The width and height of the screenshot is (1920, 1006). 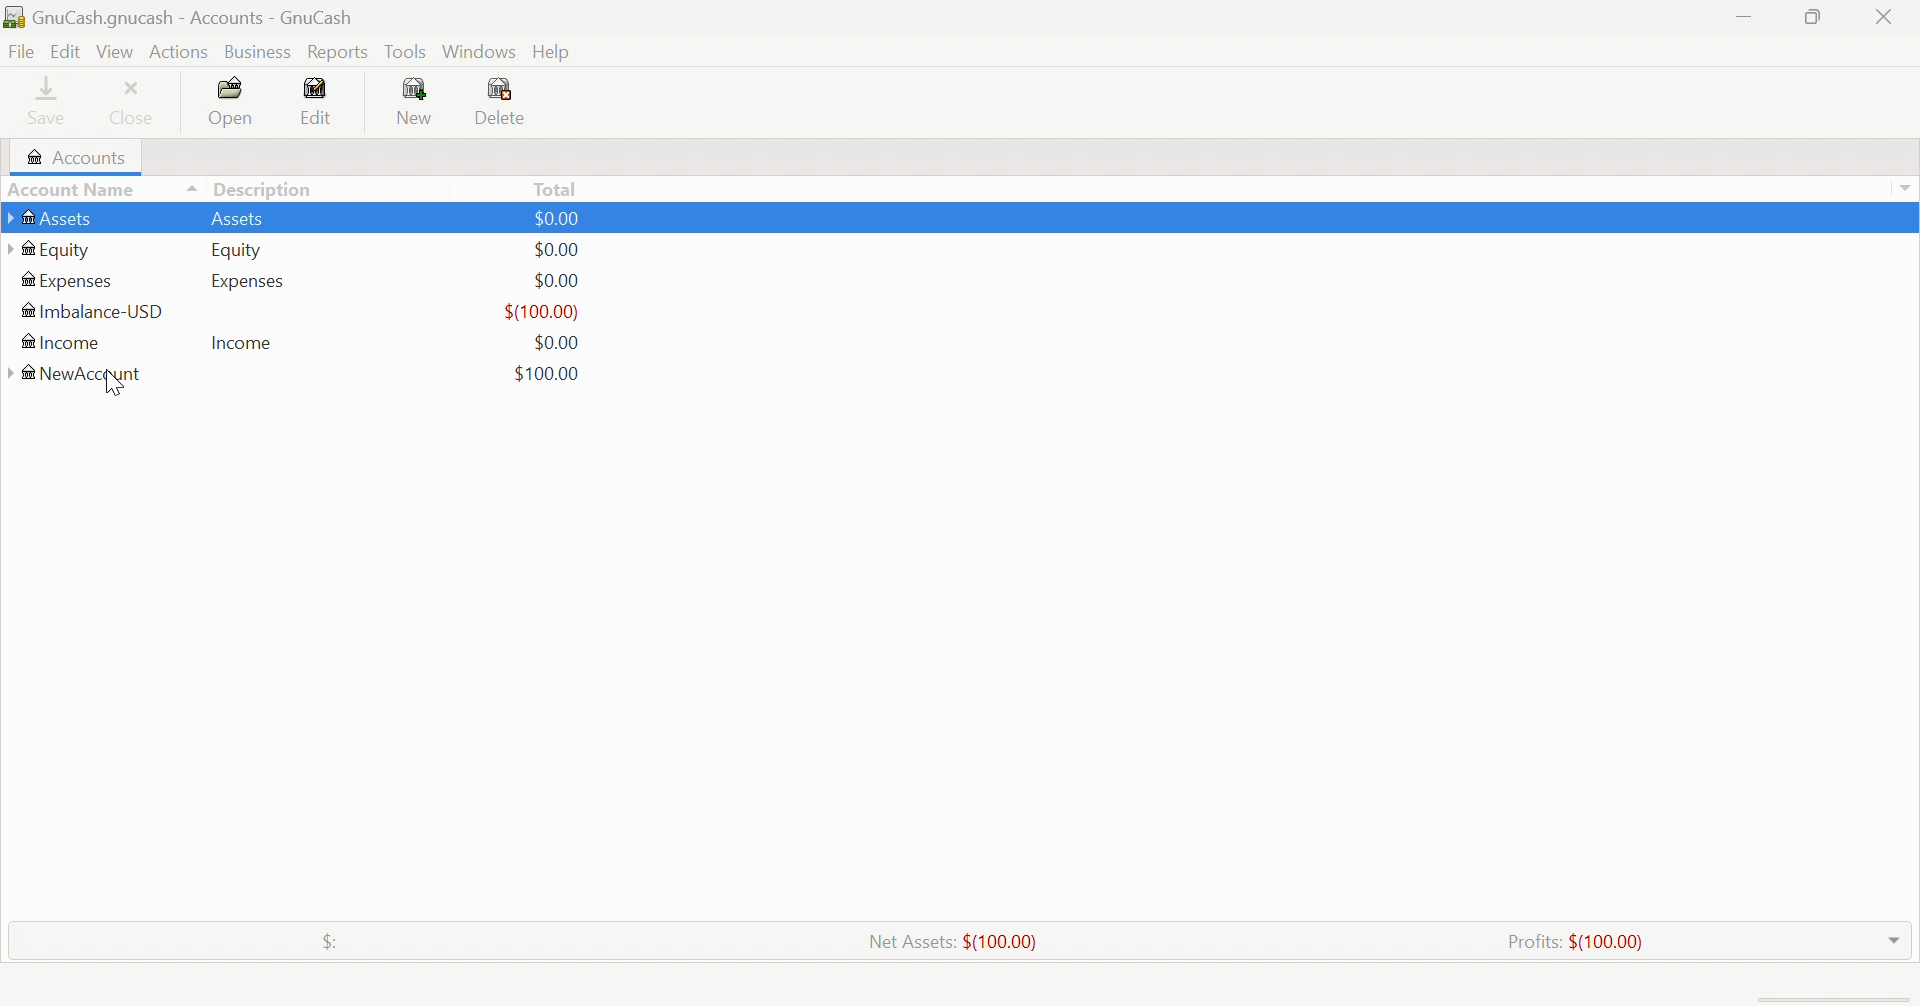 What do you see at coordinates (79, 160) in the screenshot?
I see `Accounts` at bounding box center [79, 160].